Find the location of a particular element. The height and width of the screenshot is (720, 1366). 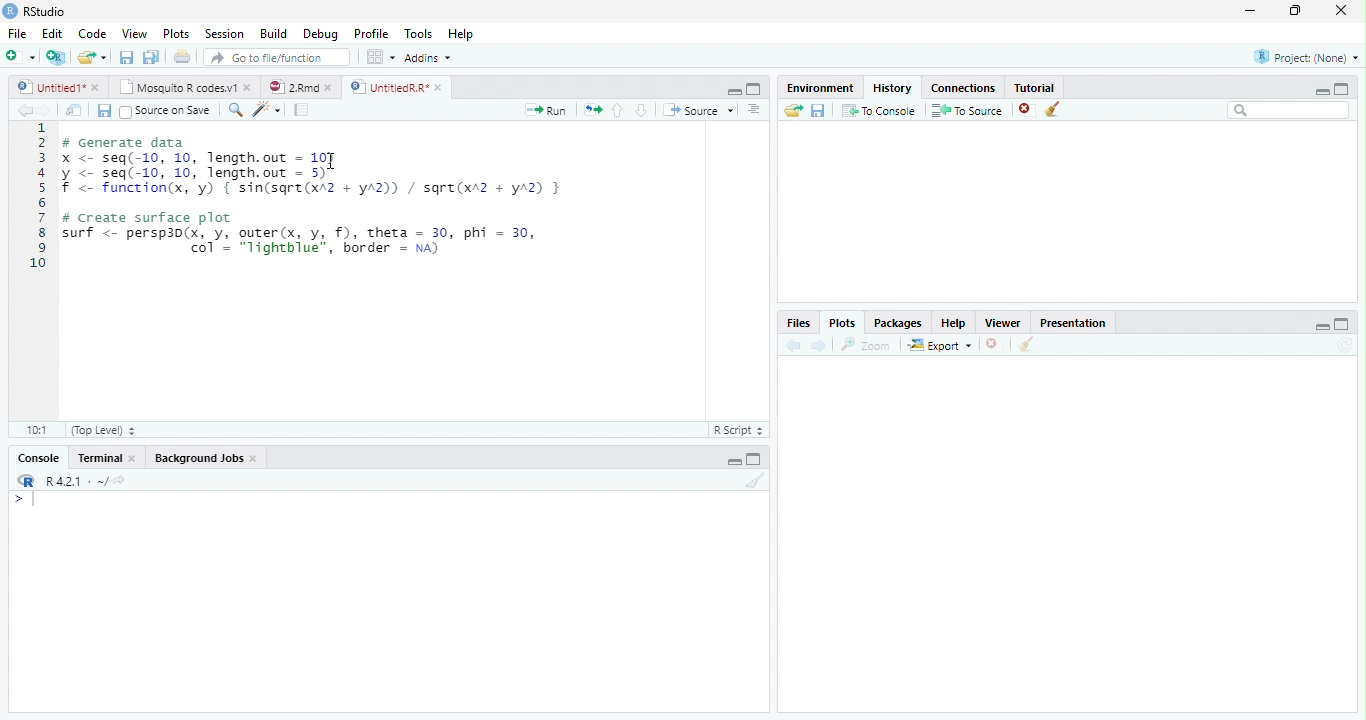

Clear all plots is located at coordinates (1026, 344).